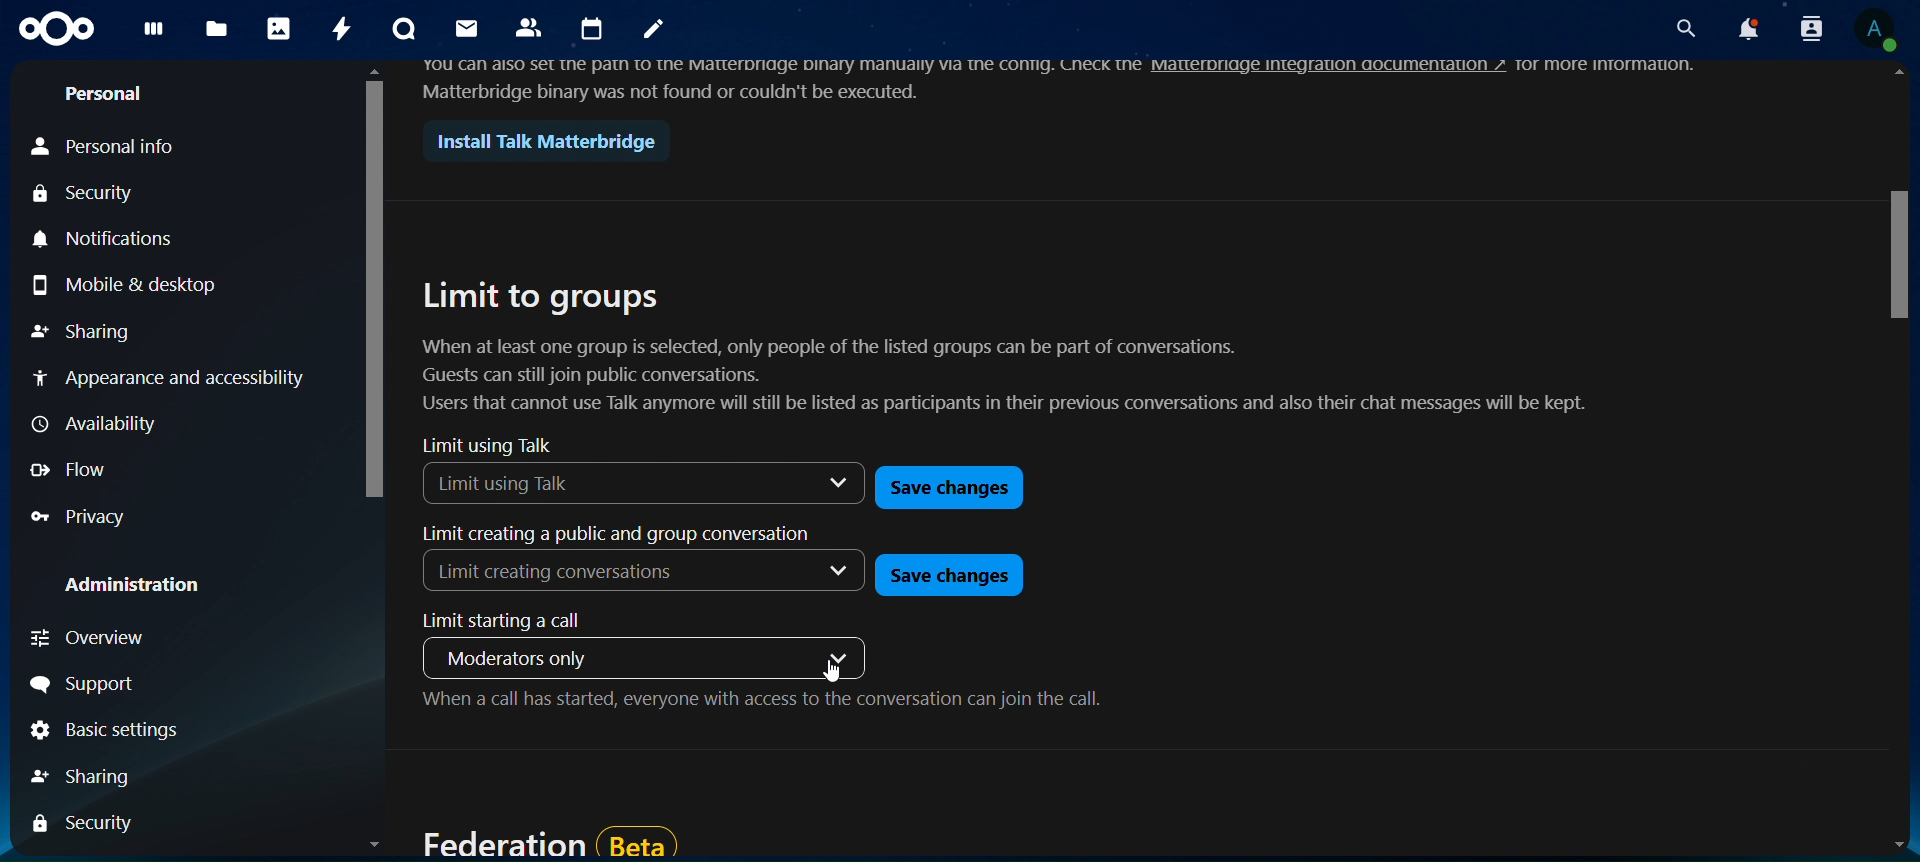 This screenshot has height=862, width=1920. What do you see at coordinates (140, 587) in the screenshot?
I see `administration` at bounding box center [140, 587].